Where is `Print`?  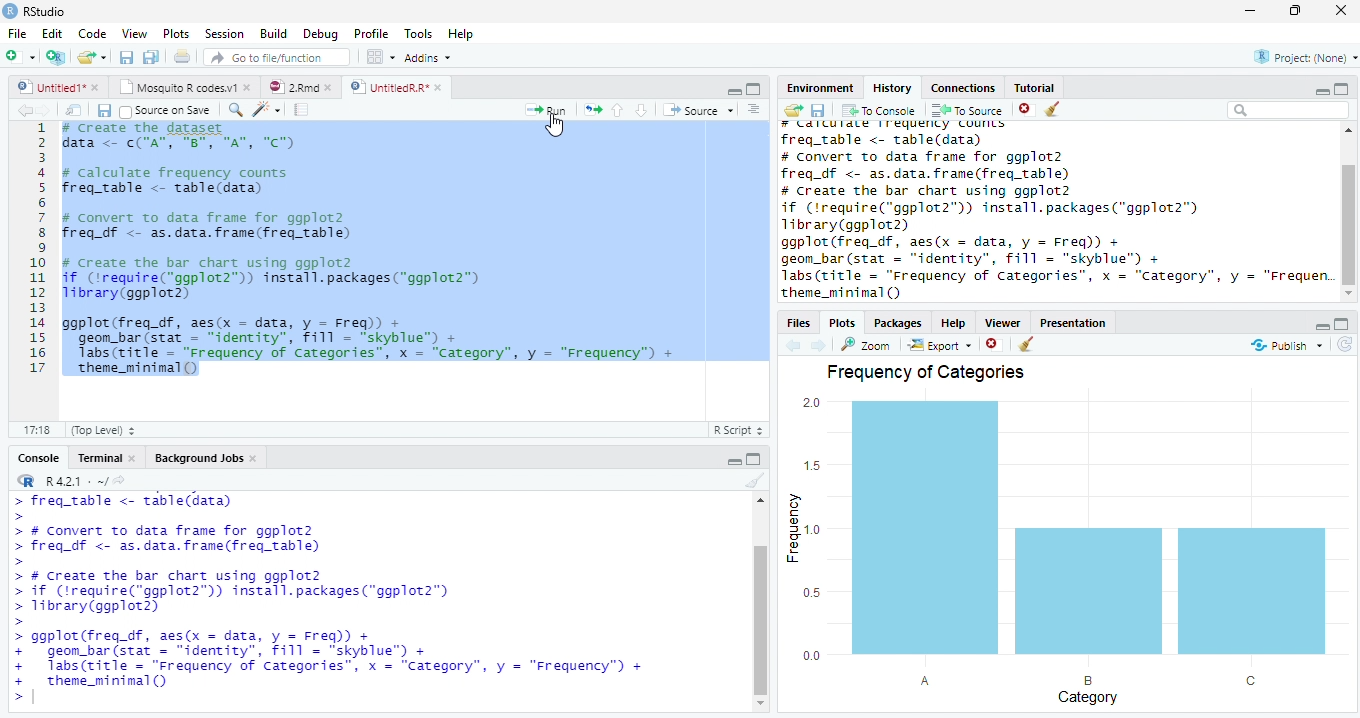 Print is located at coordinates (182, 58).